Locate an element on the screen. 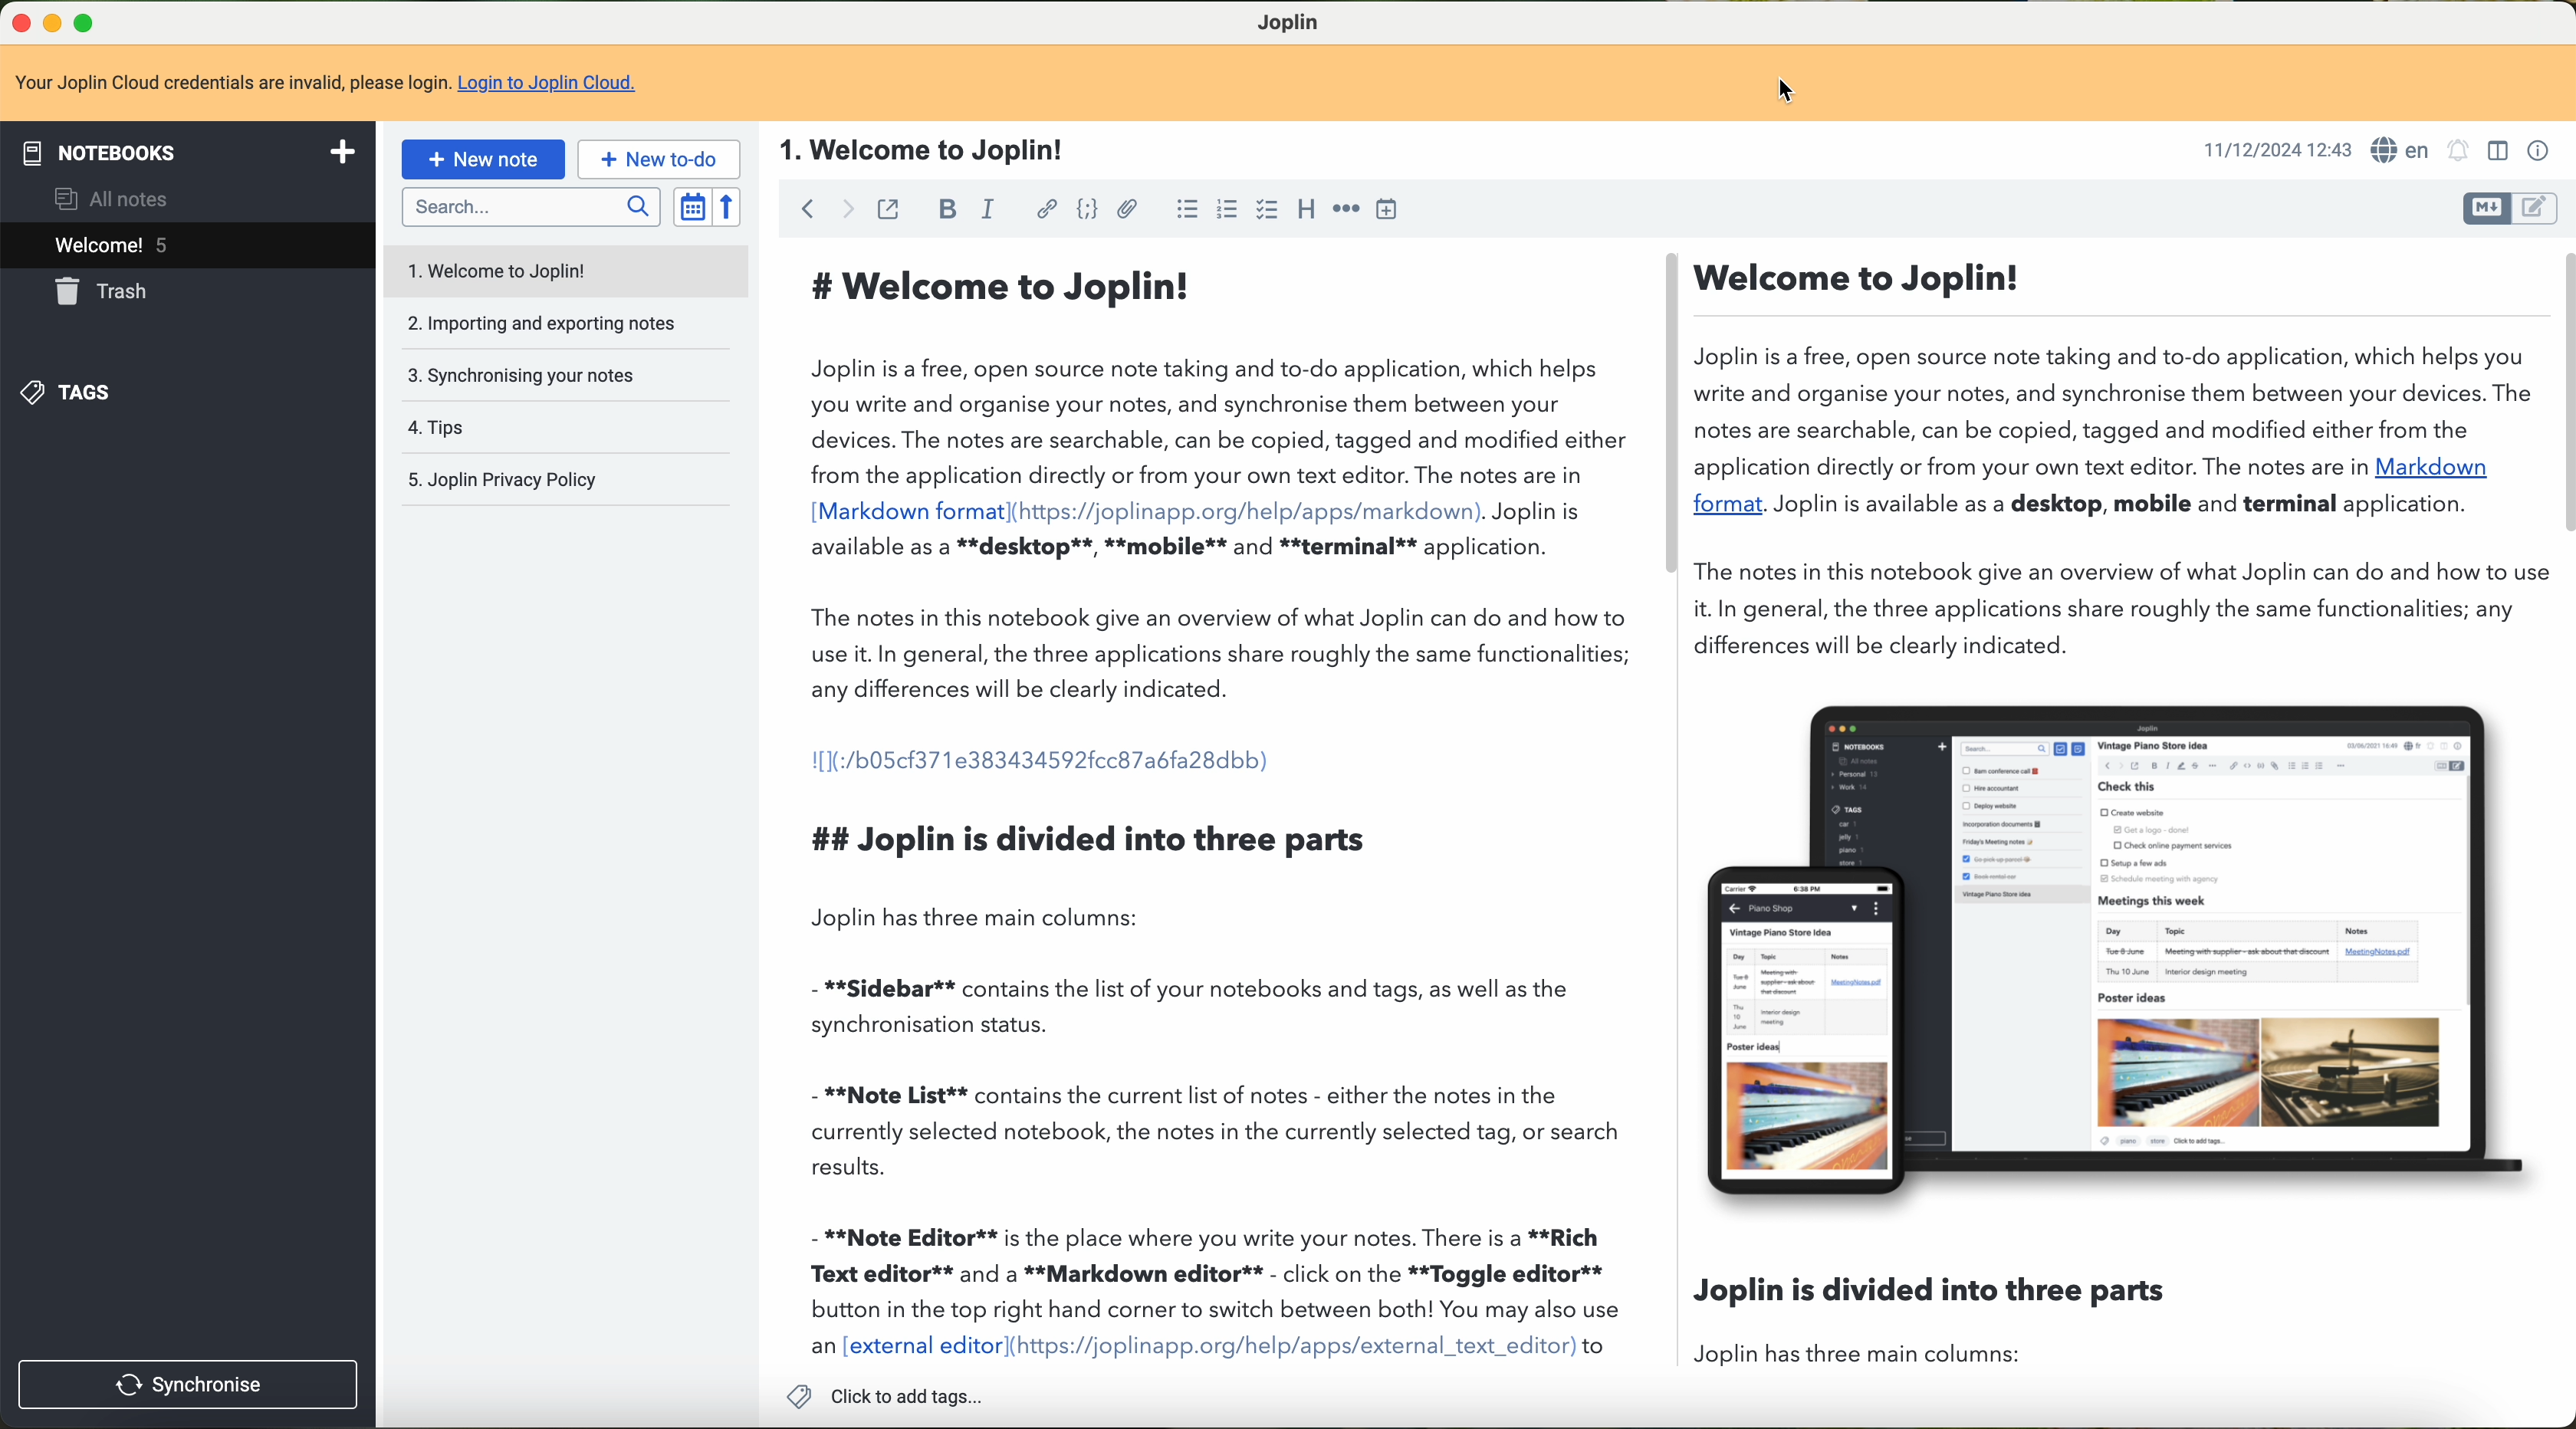 The width and height of the screenshot is (2576, 1429). horizontal rule is located at coordinates (1346, 206).